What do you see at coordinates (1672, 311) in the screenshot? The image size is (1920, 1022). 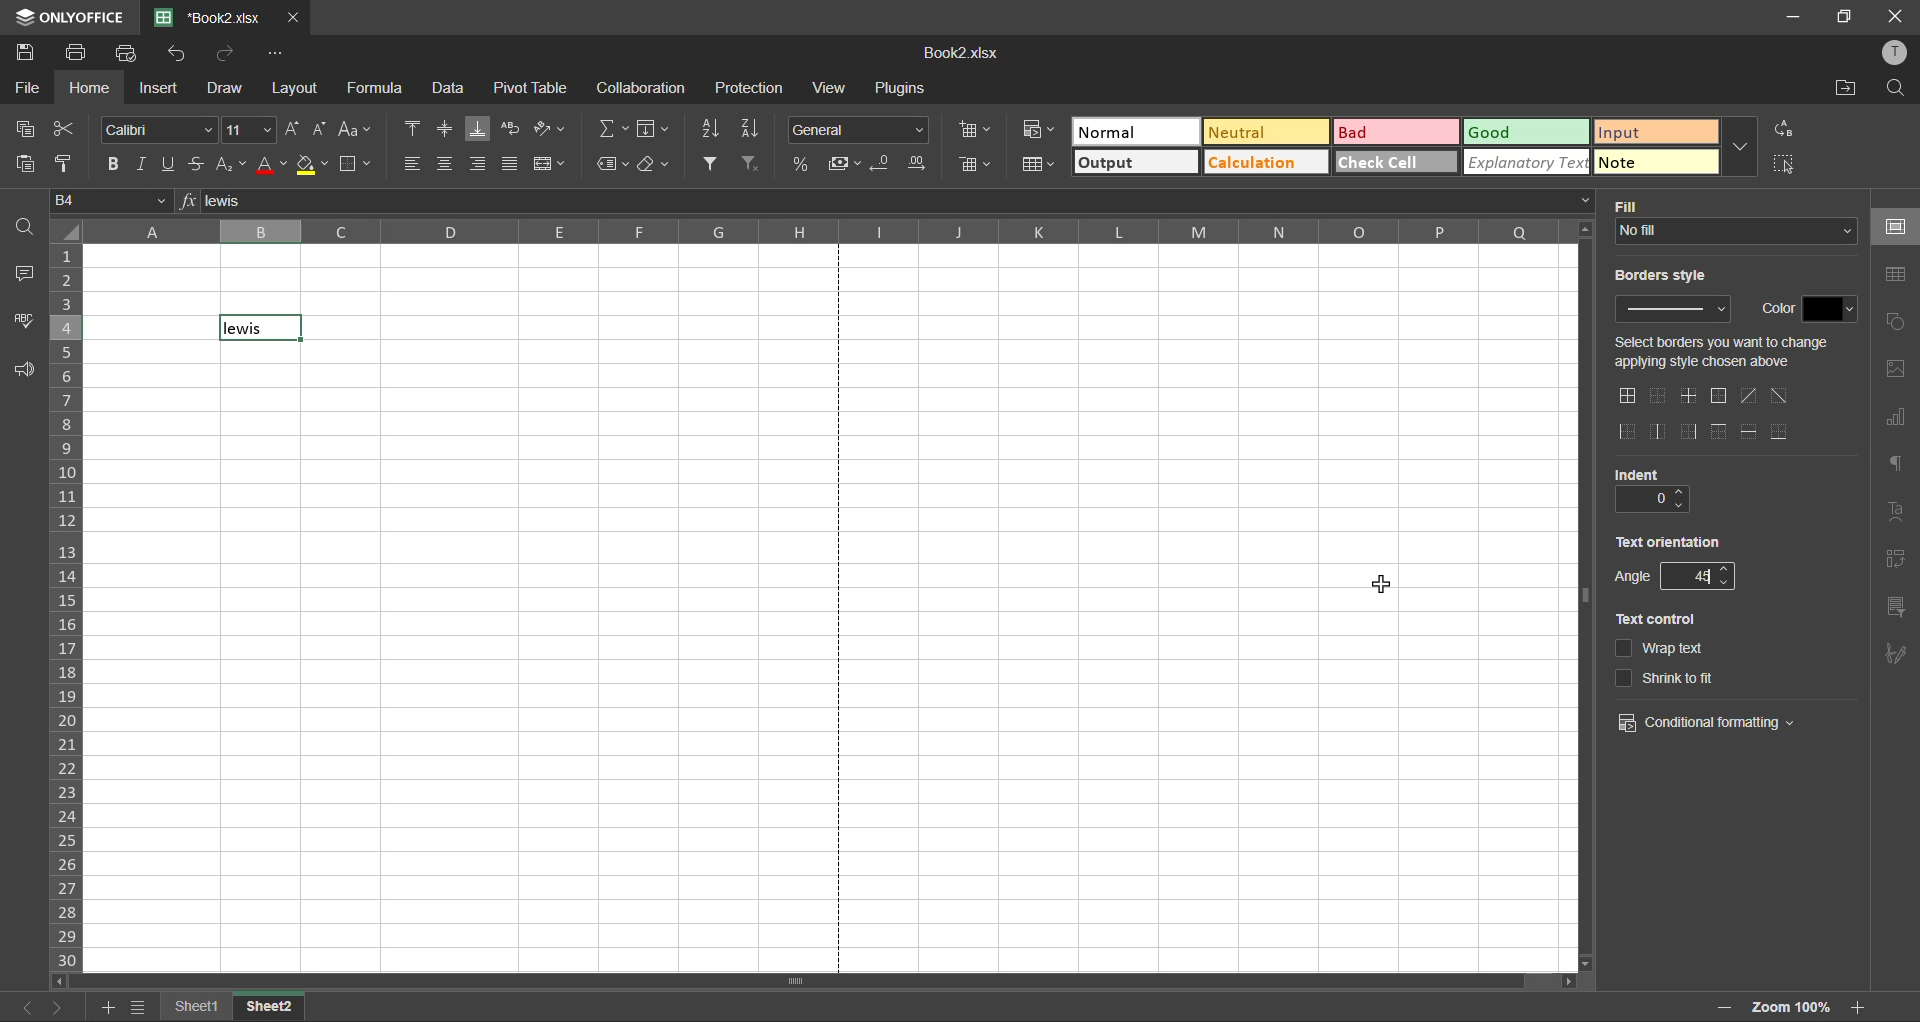 I see `input border style` at bounding box center [1672, 311].